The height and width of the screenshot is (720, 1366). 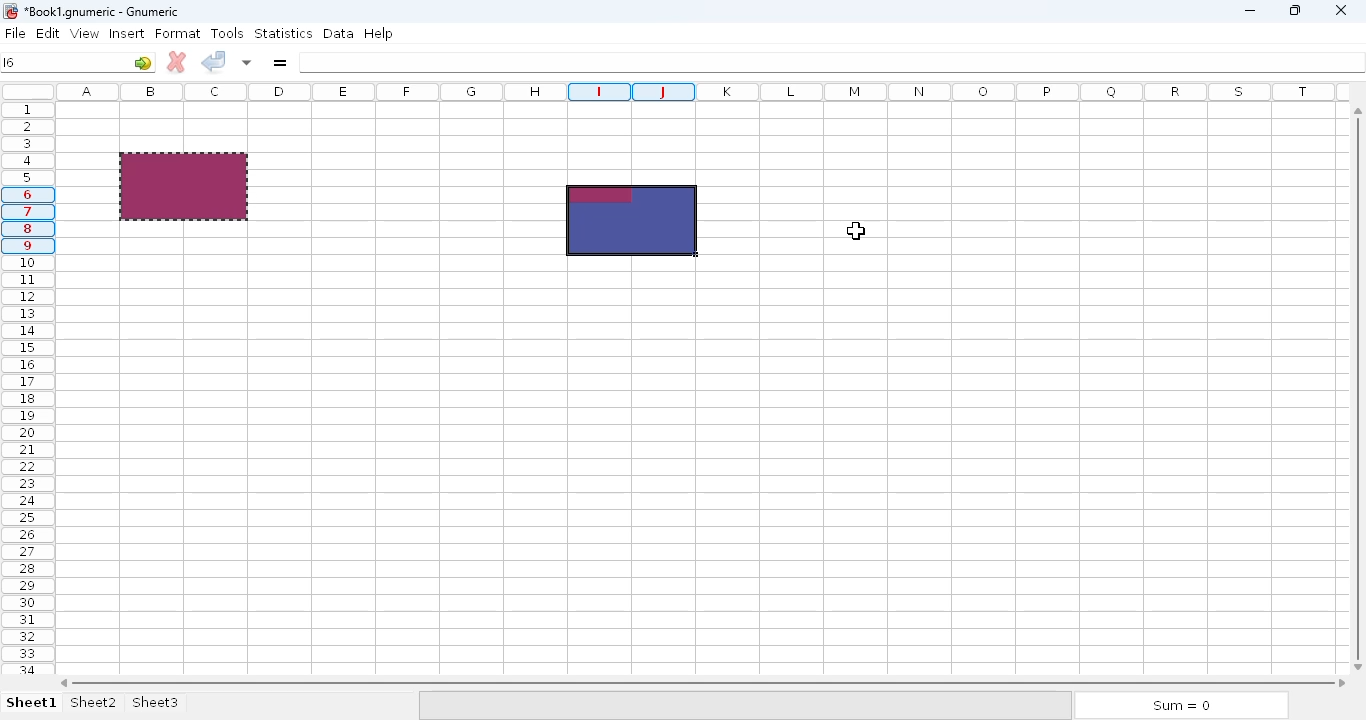 I want to click on minimize, so click(x=1250, y=11).